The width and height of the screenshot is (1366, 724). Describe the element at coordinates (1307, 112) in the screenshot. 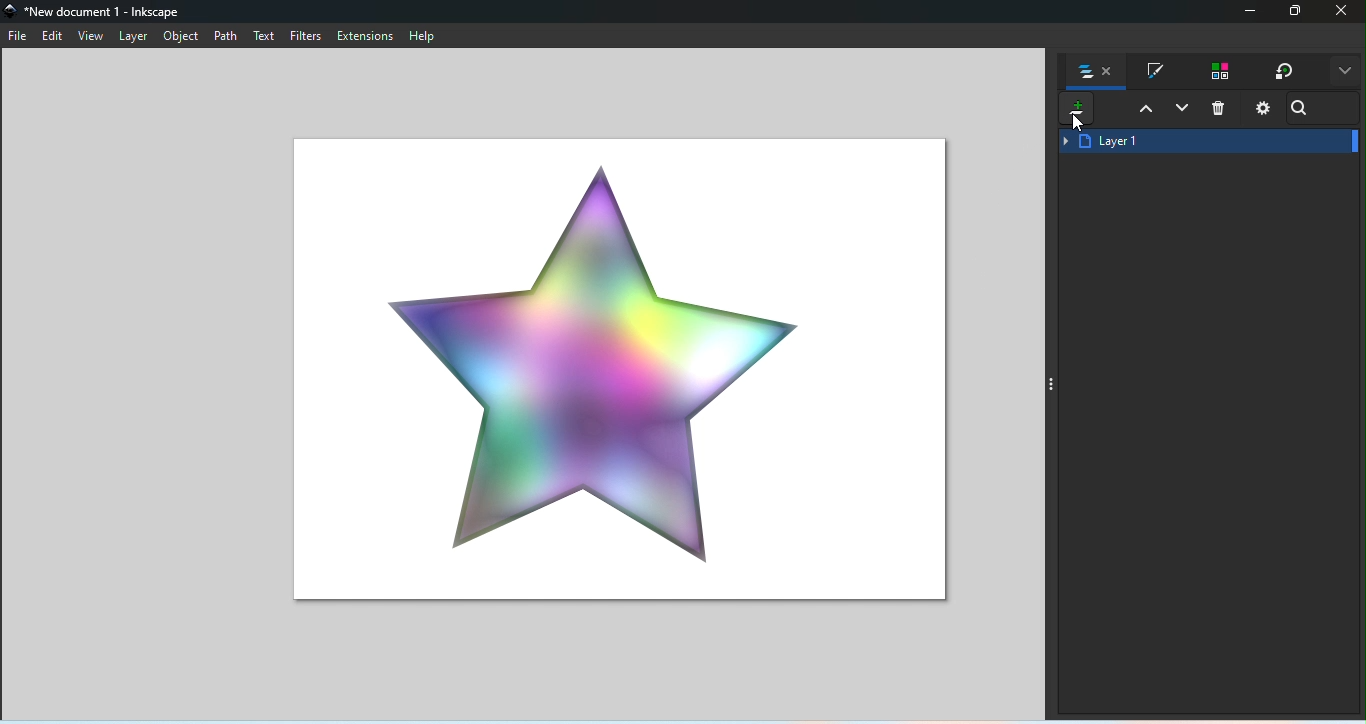

I see `Search bar` at that location.